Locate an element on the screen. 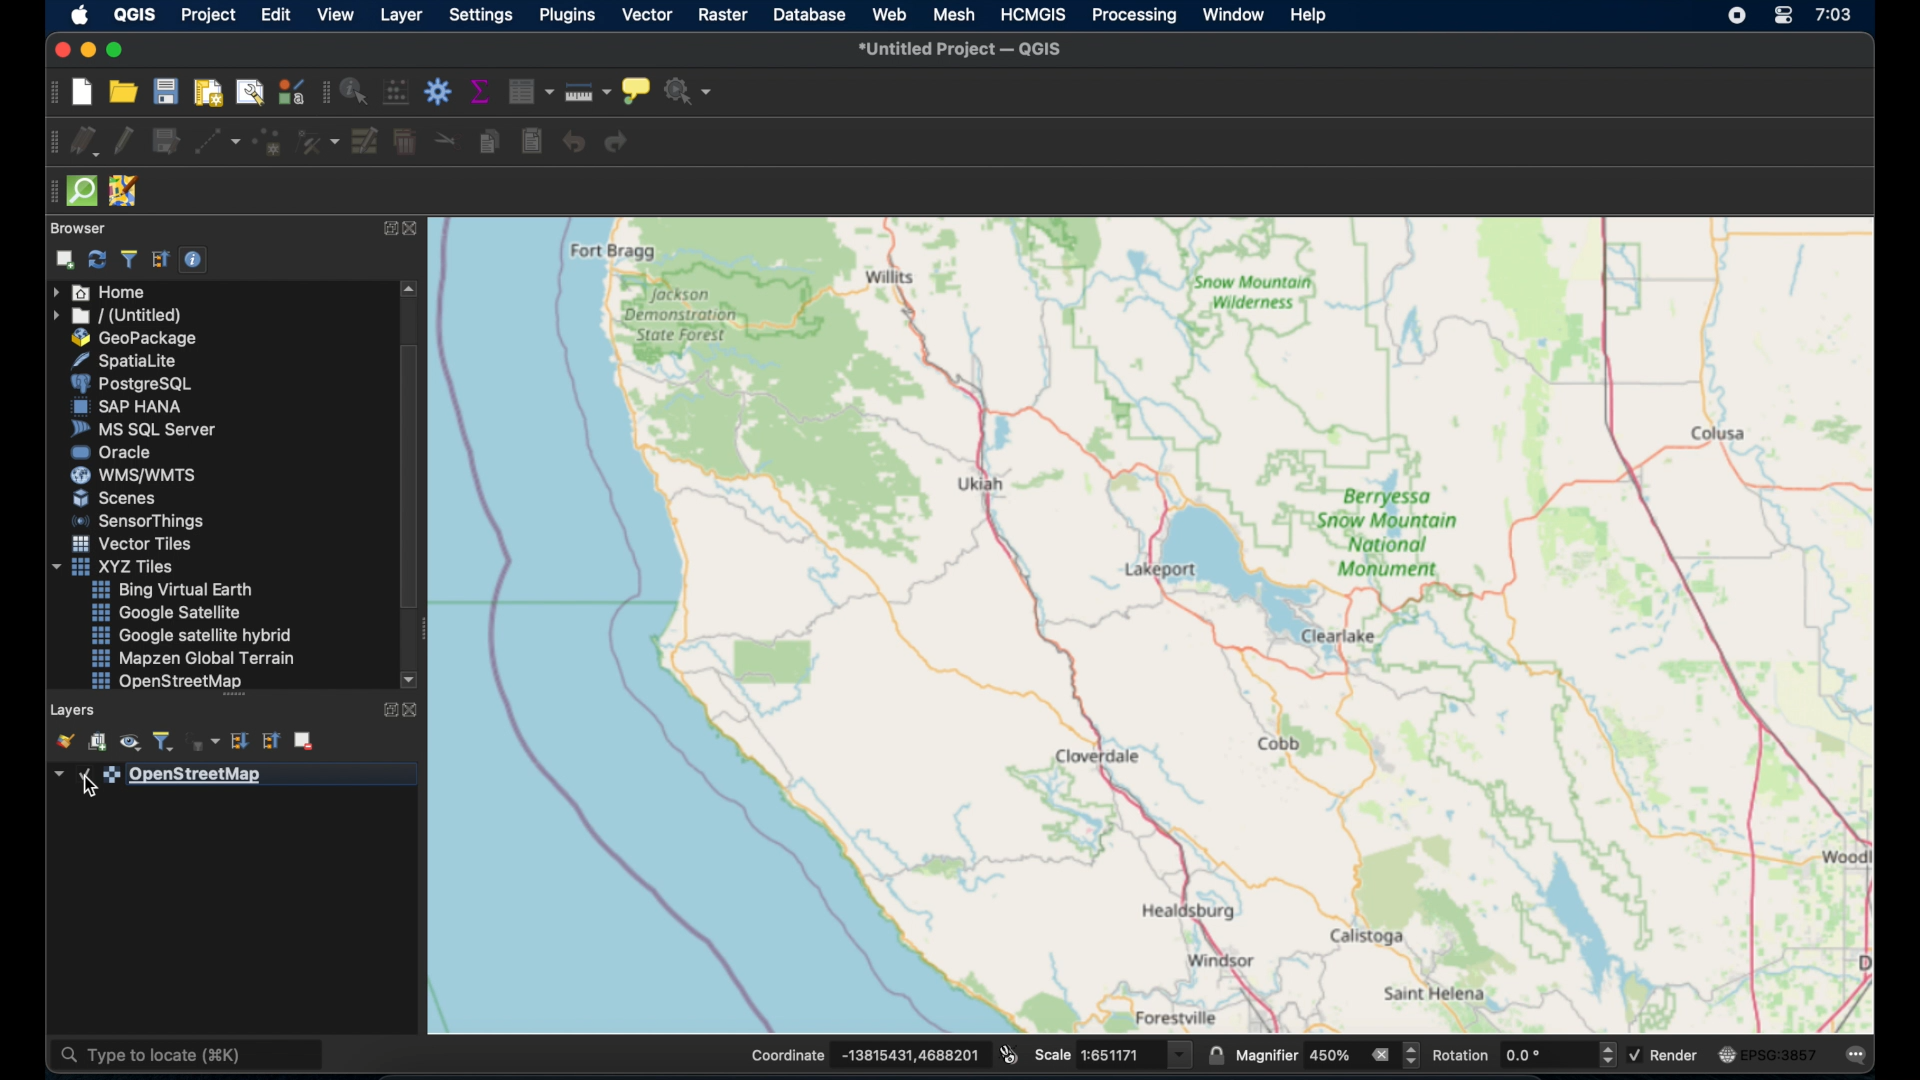 This screenshot has width=1920, height=1080. spatiallite is located at coordinates (128, 360).